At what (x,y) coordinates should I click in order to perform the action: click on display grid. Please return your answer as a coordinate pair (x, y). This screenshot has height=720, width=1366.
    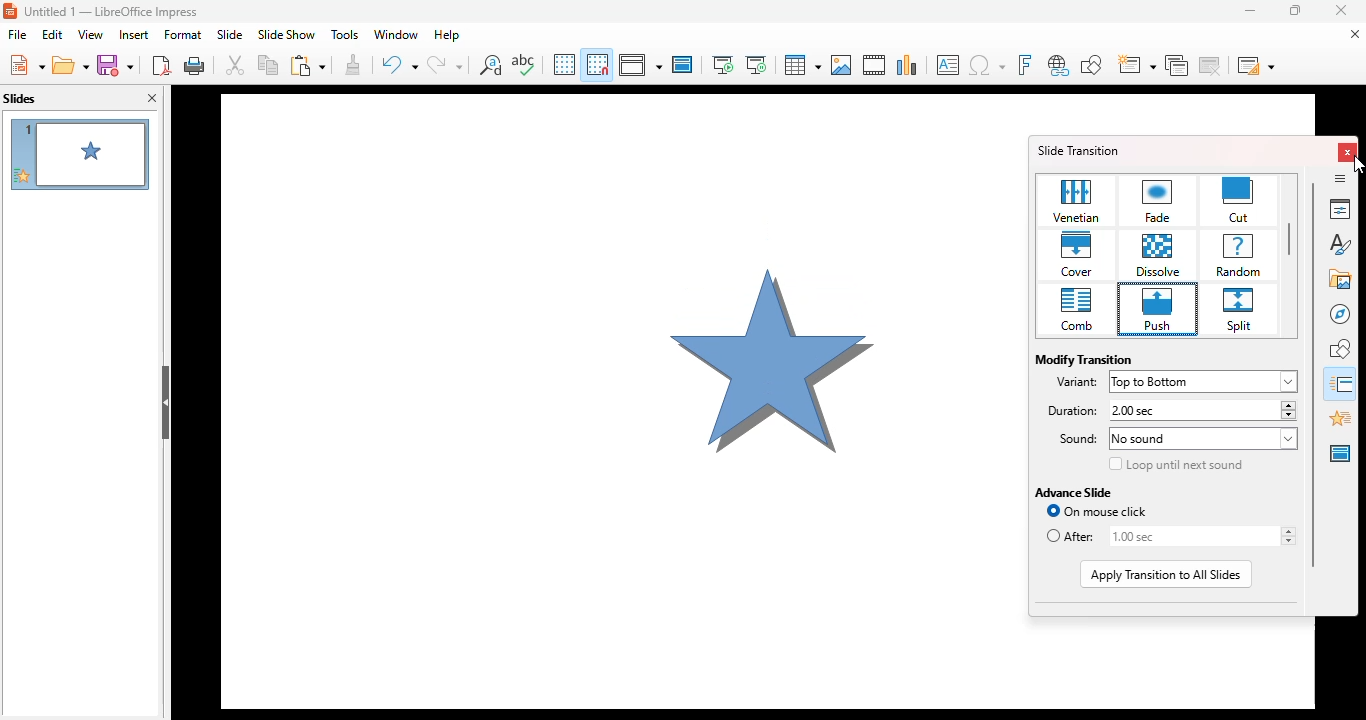
    Looking at the image, I should click on (564, 64).